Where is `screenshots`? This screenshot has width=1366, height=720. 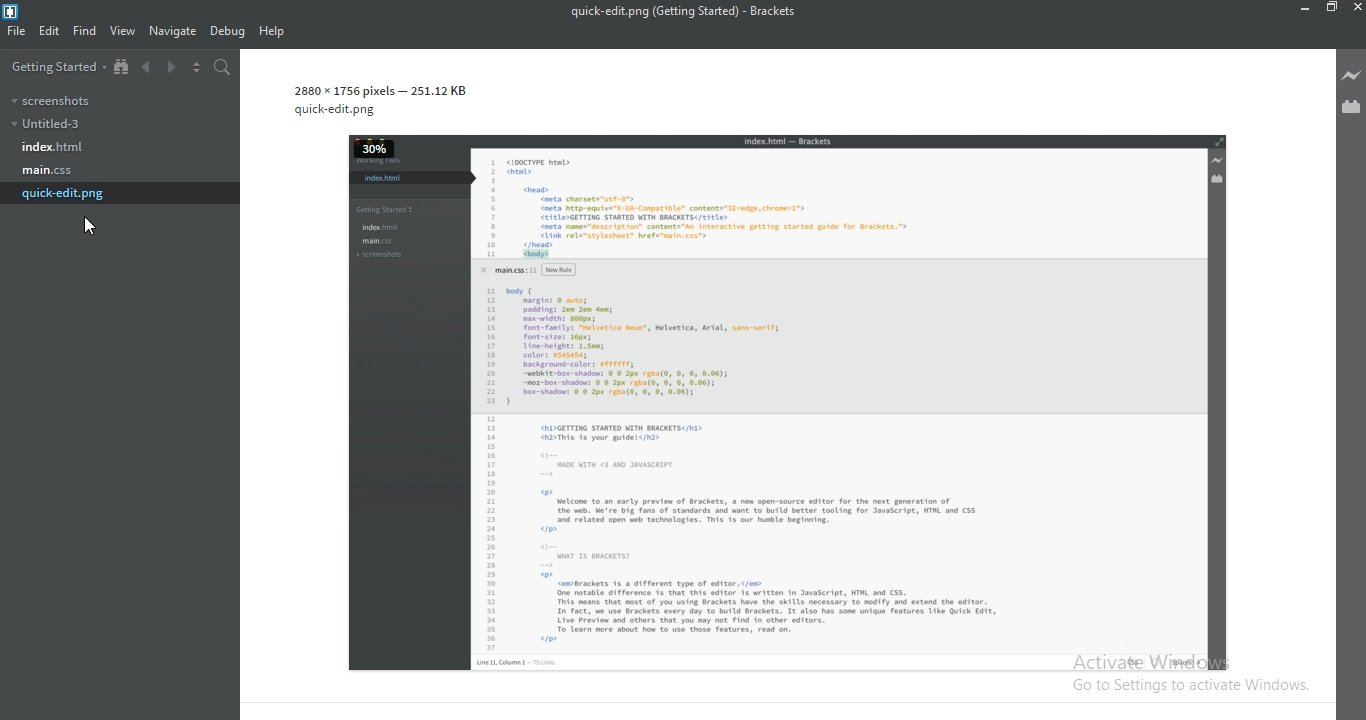 screenshots is located at coordinates (48, 99).